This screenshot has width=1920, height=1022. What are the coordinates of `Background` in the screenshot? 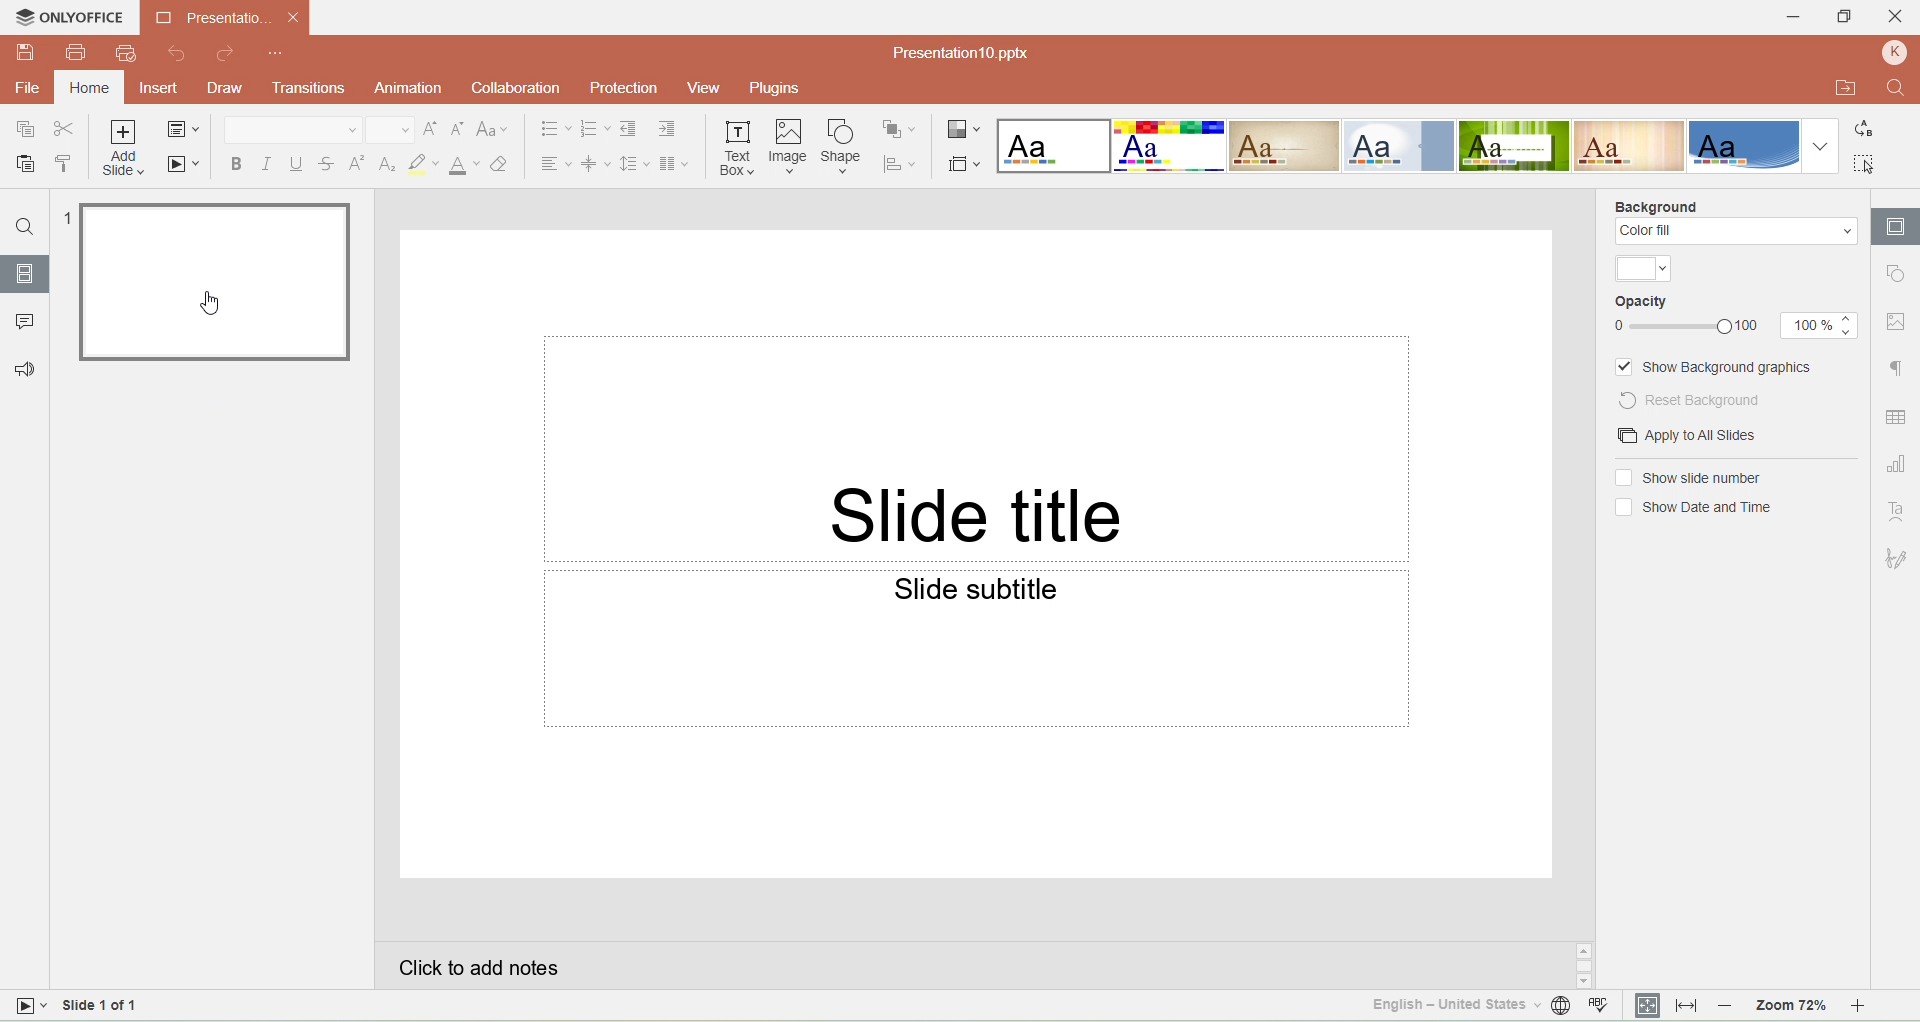 It's located at (1656, 204).